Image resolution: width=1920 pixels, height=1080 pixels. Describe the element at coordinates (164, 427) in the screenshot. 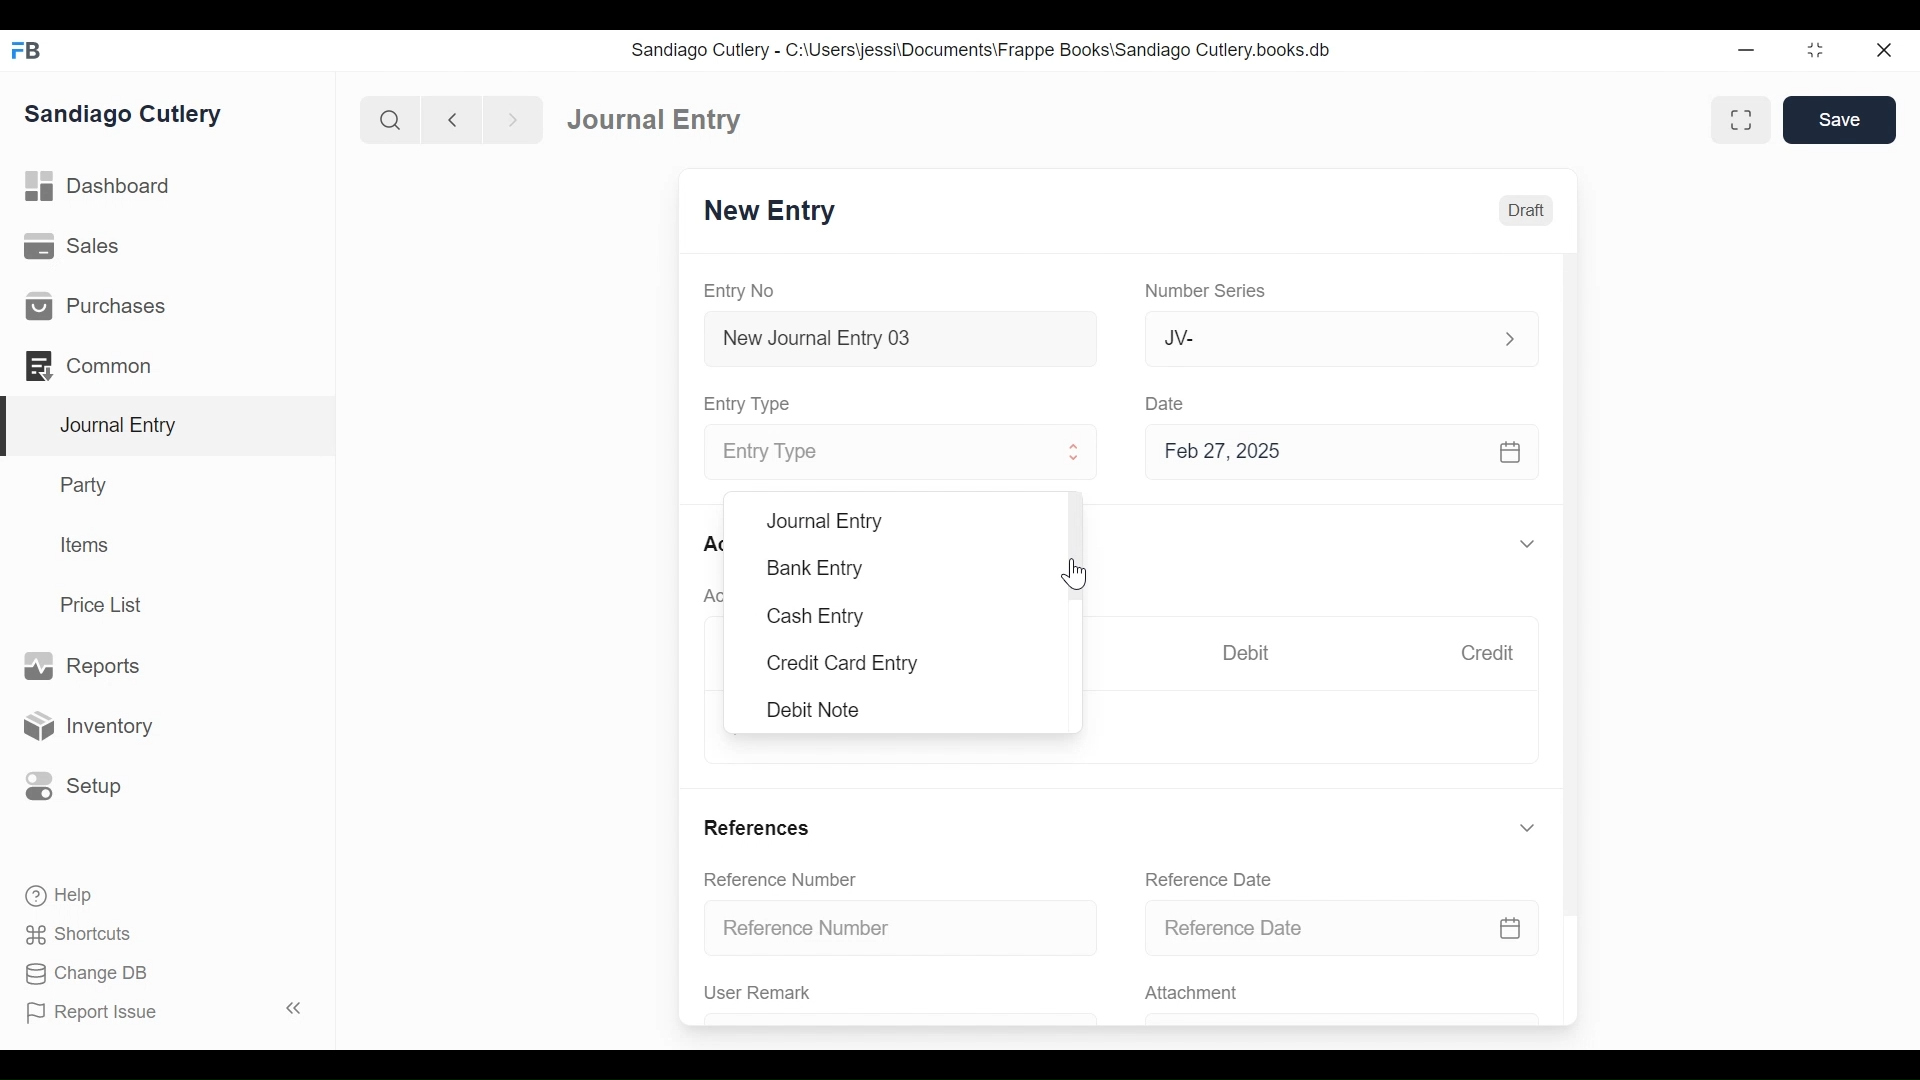

I see `Journal Entry` at that location.